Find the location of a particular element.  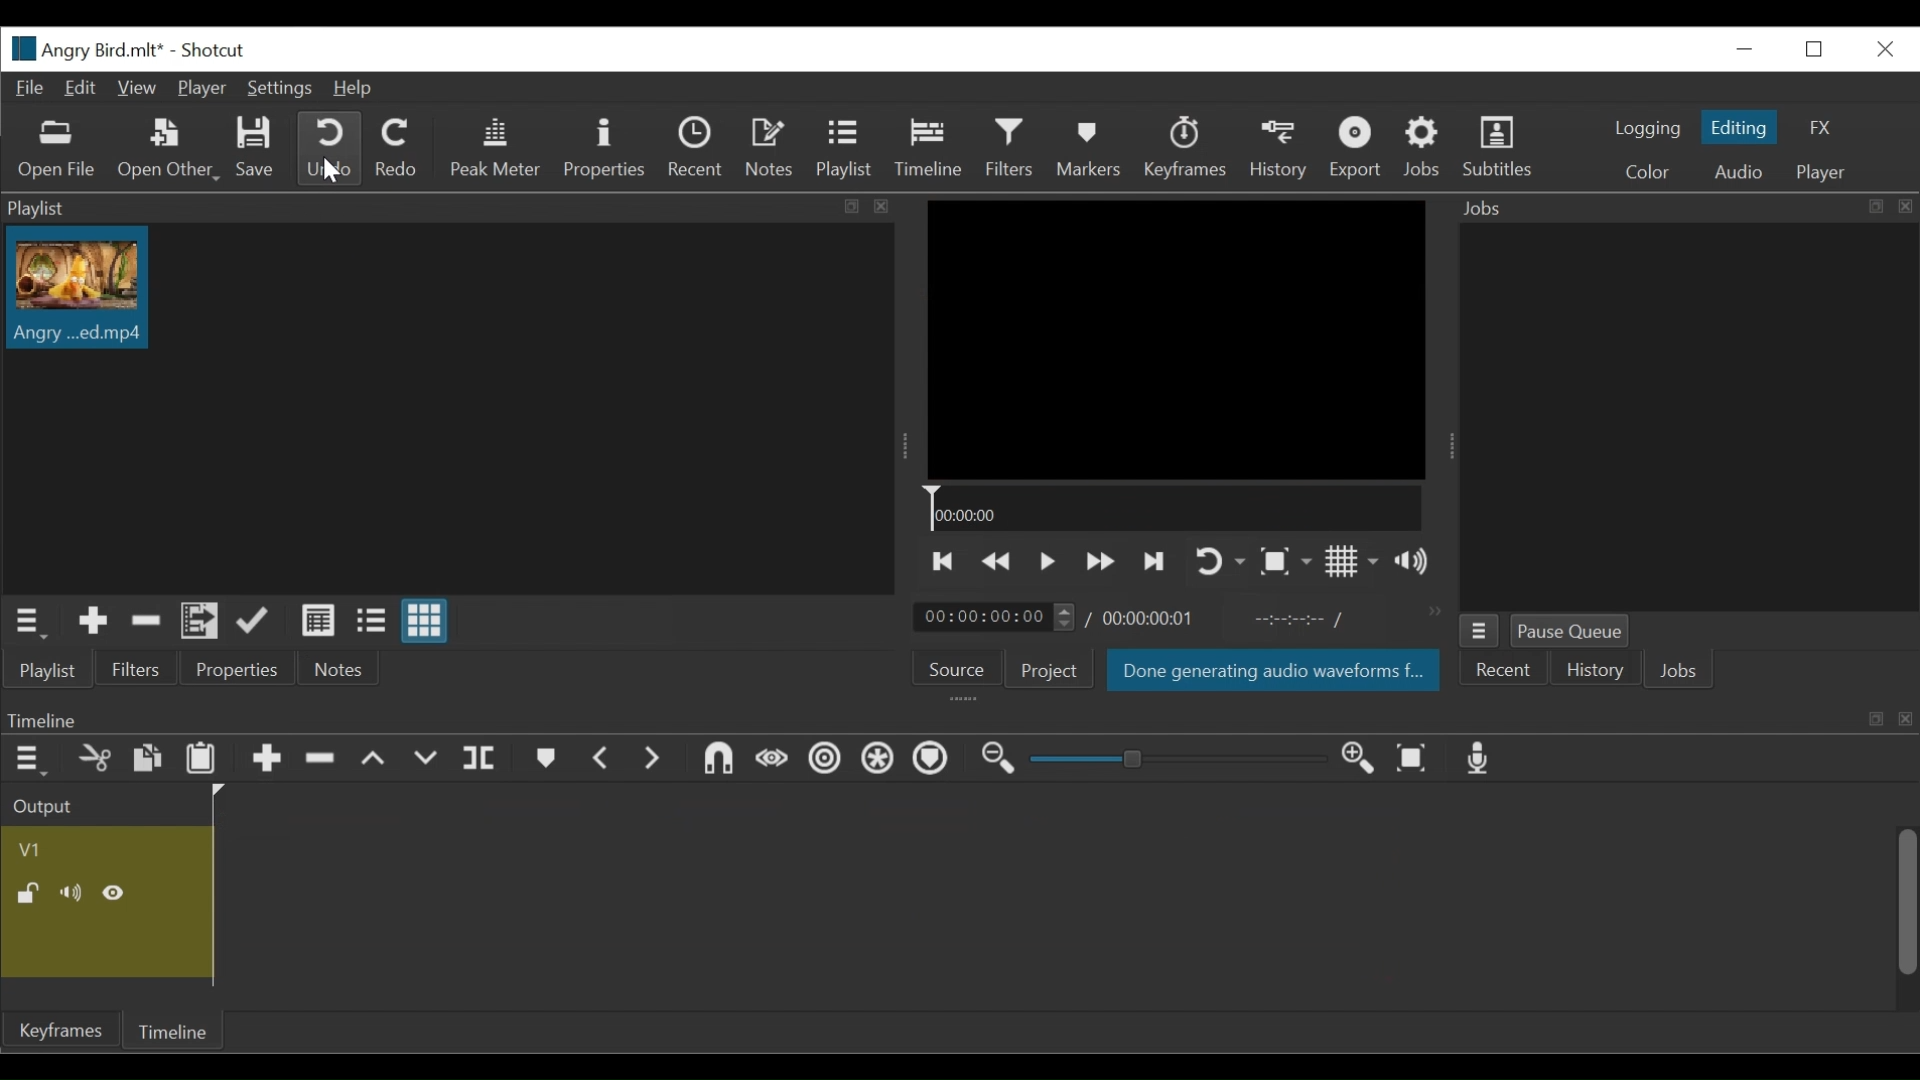

Timeline is located at coordinates (929, 149).